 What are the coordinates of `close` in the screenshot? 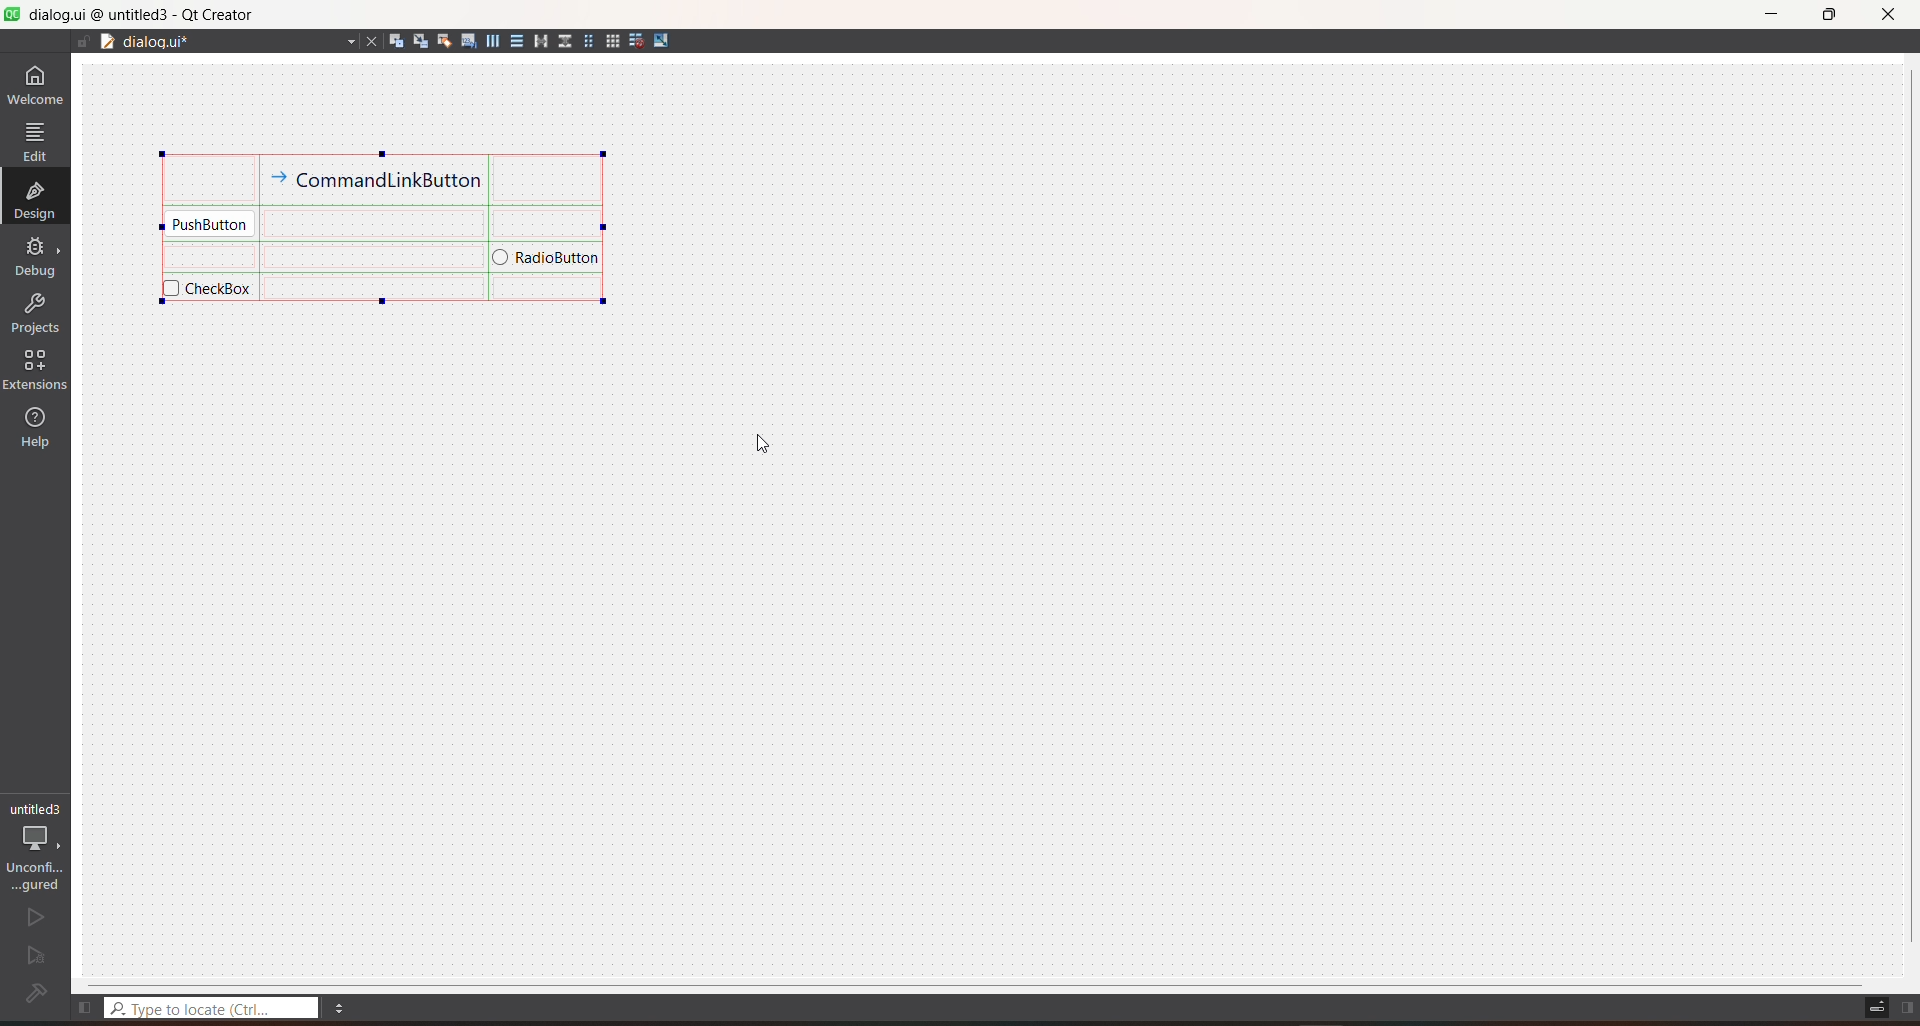 It's located at (1886, 15).